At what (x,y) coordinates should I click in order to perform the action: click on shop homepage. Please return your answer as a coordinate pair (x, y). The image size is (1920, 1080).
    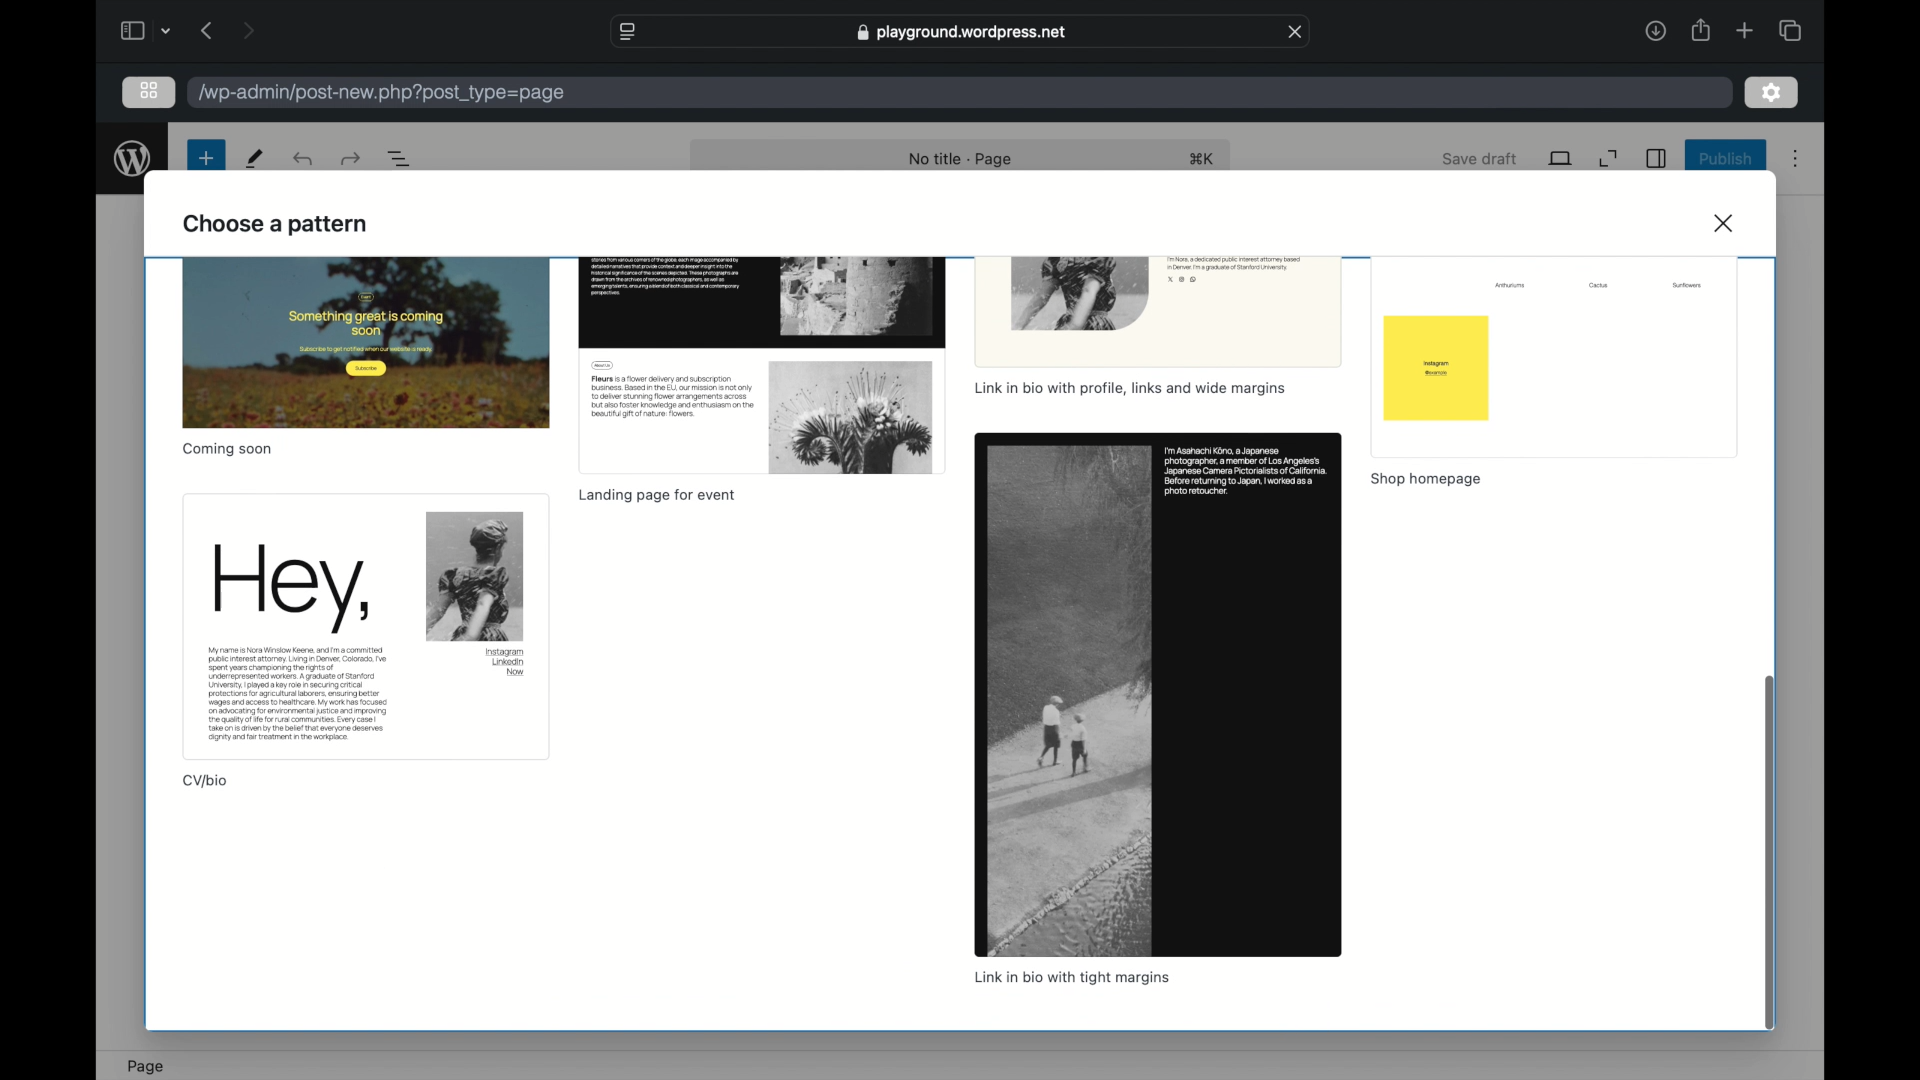
    Looking at the image, I should click on (1426, 481).